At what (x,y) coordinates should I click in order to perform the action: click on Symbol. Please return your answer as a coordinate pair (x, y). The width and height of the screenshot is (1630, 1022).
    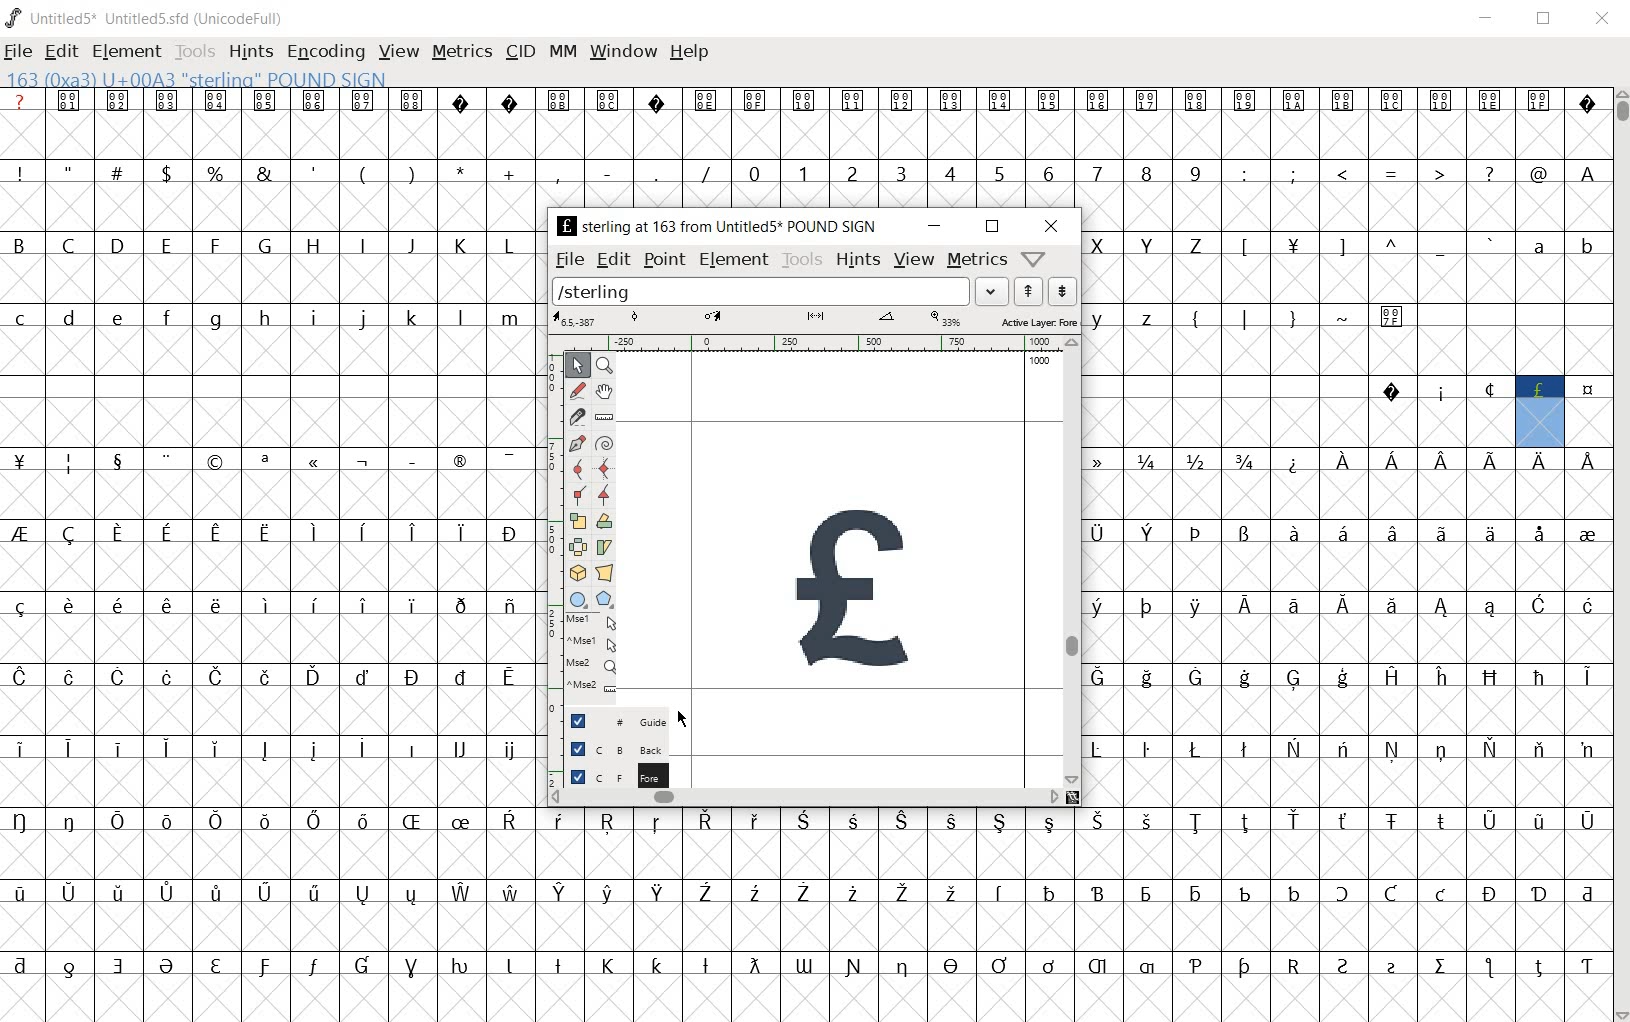
    Looking at the image, I should click on (1489, 534).